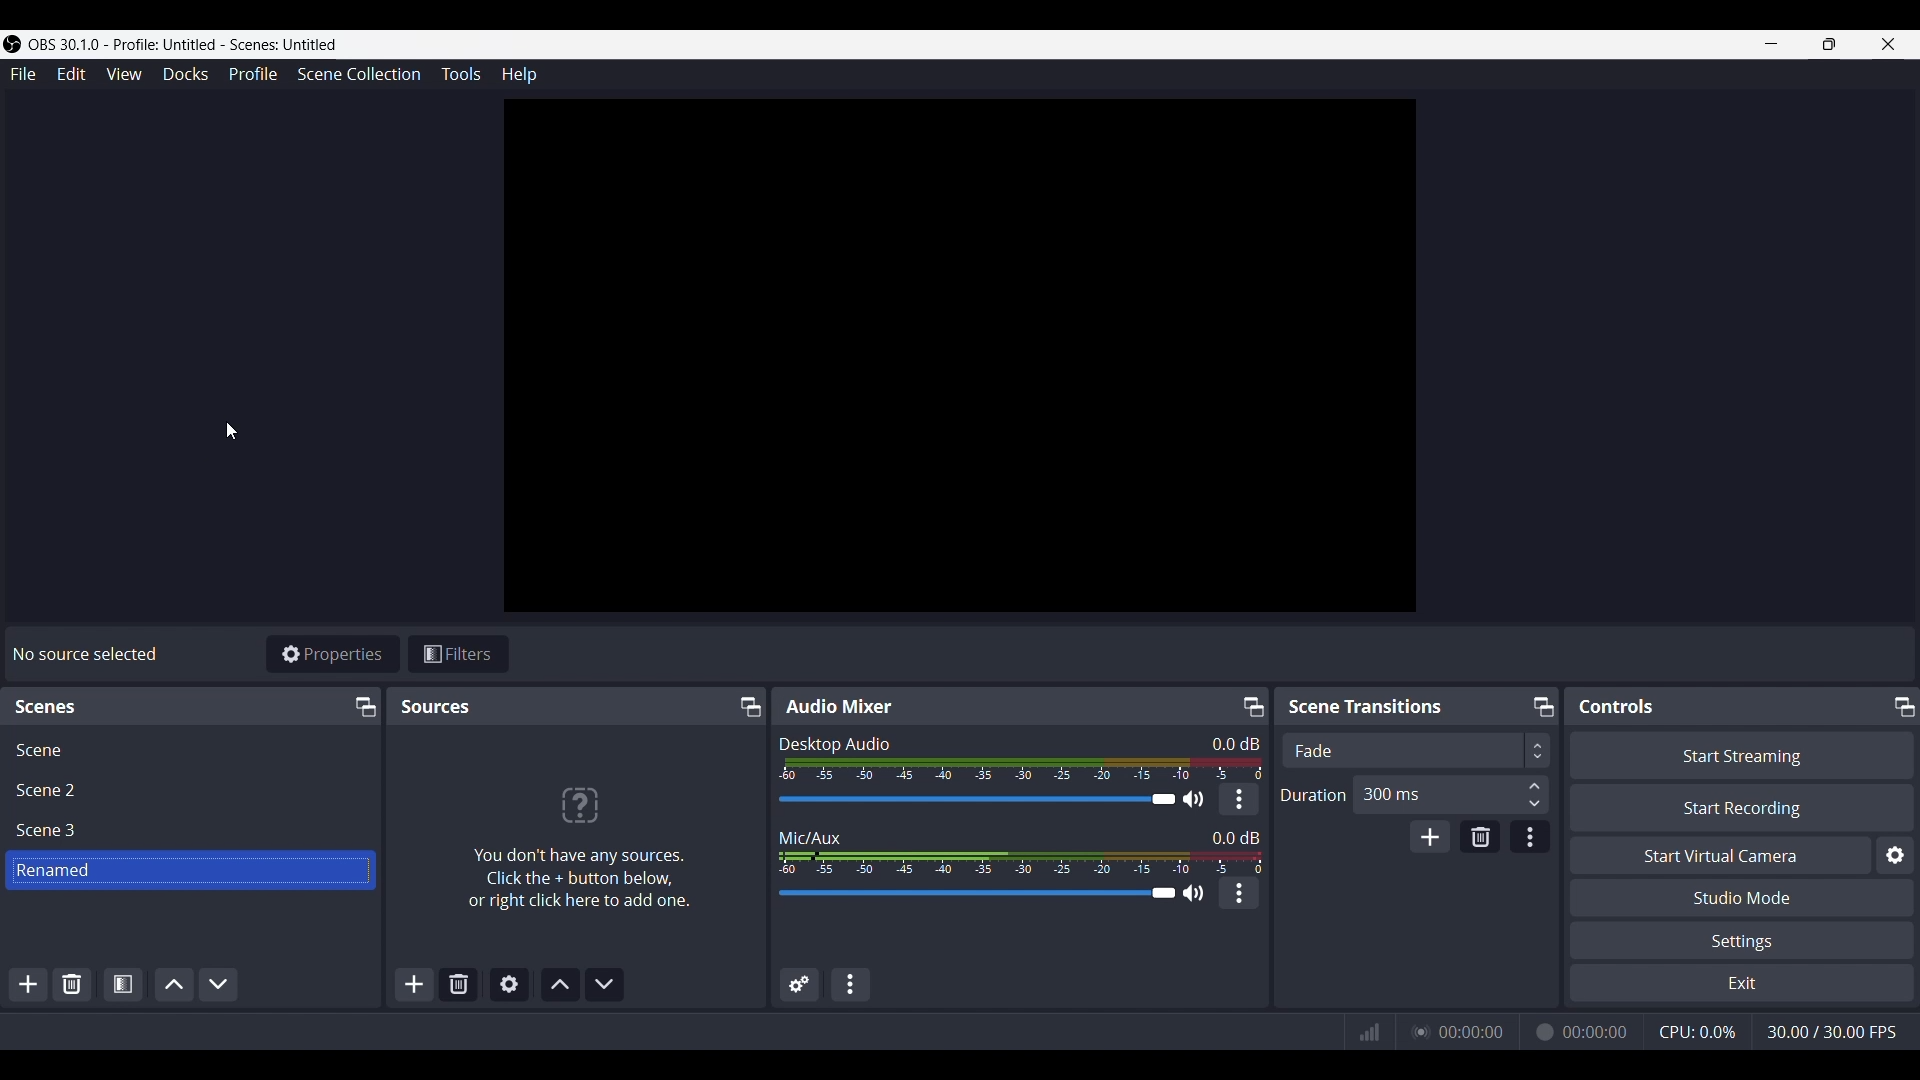 This screenshot has height=1080, width=1920. I want to click on minimize, so click(1770, 43).